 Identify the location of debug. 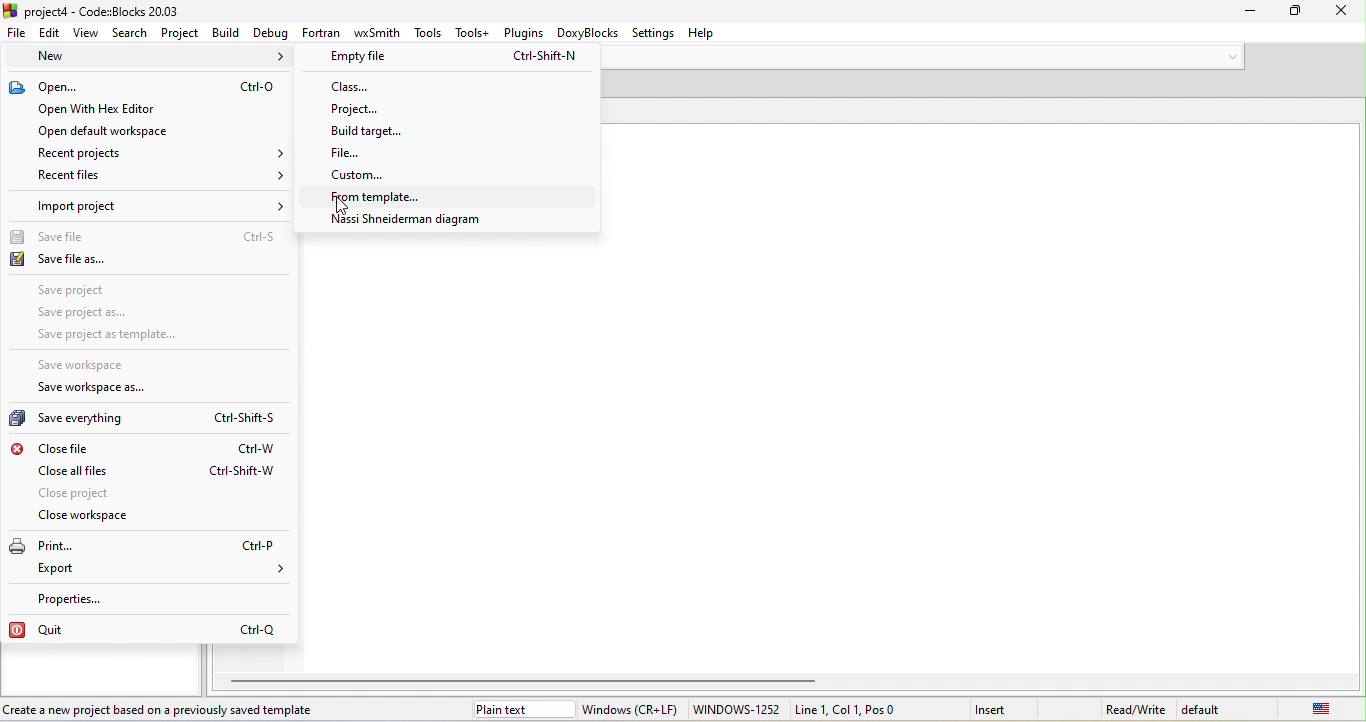
(269, 34).